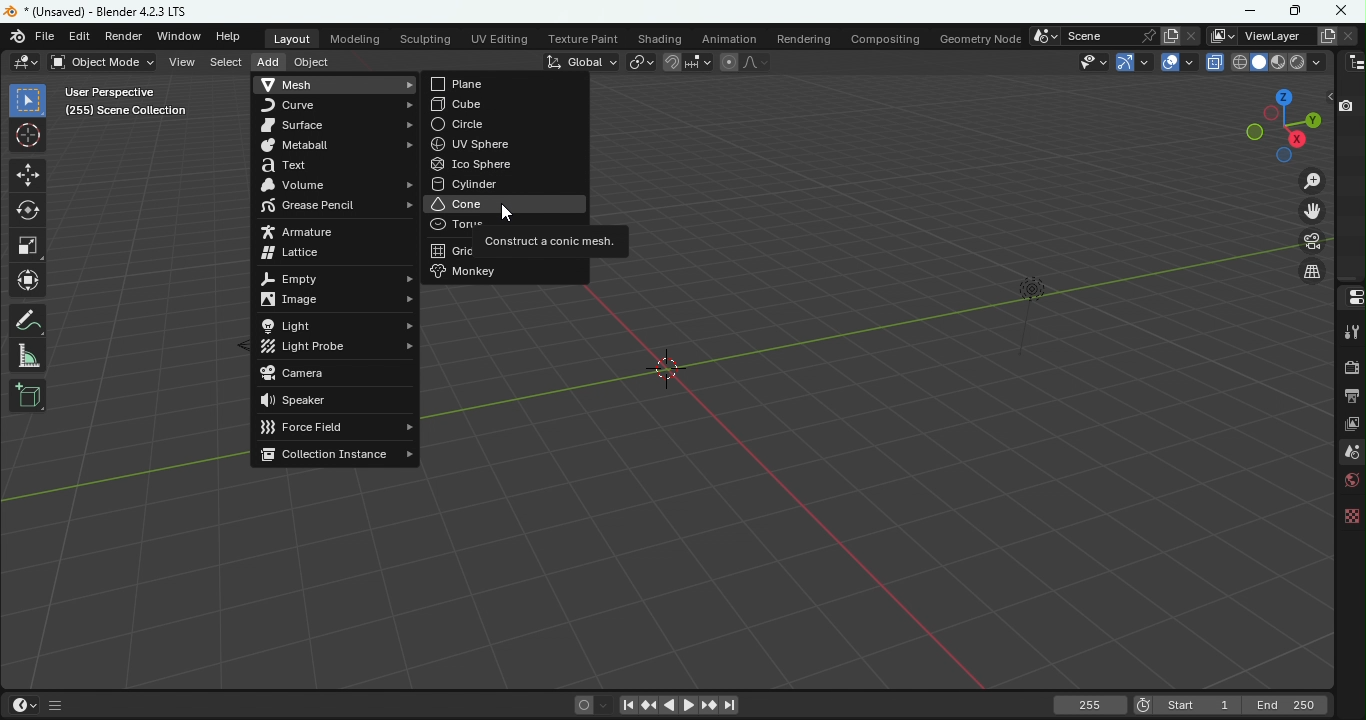 The image size is (1366, 720). Describe the element at coordinates (580, 61) in the screenshot. I see `Transformation orientation` at that location.